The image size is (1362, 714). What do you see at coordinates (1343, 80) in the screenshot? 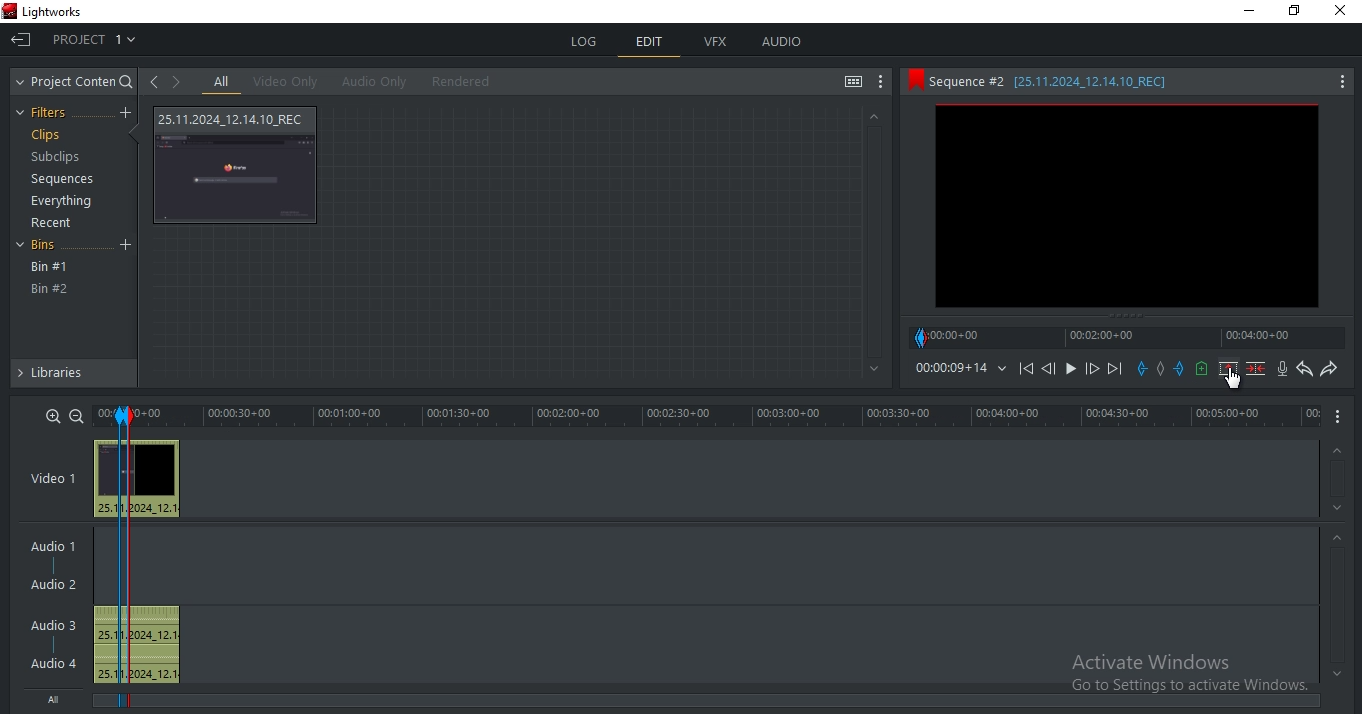
I see `More Options` at bounding box center [1343, 80].